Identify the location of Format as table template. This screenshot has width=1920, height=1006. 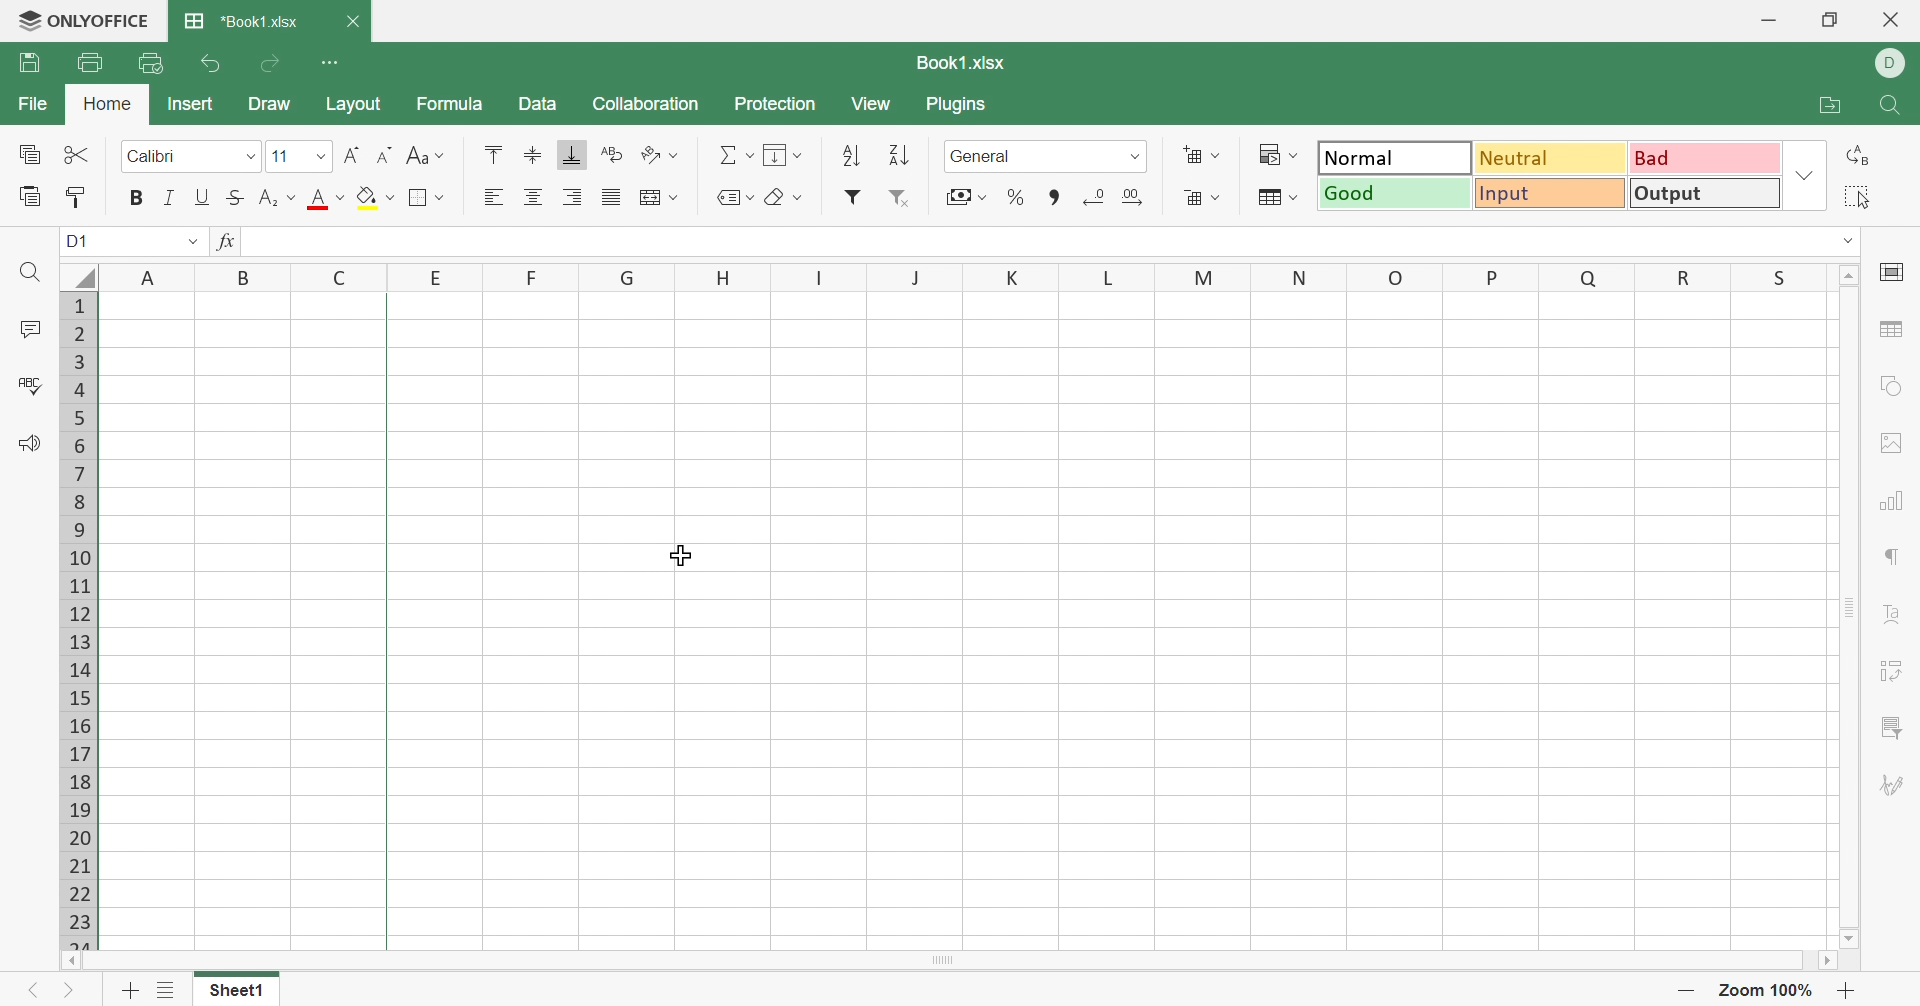
(1270, 200).